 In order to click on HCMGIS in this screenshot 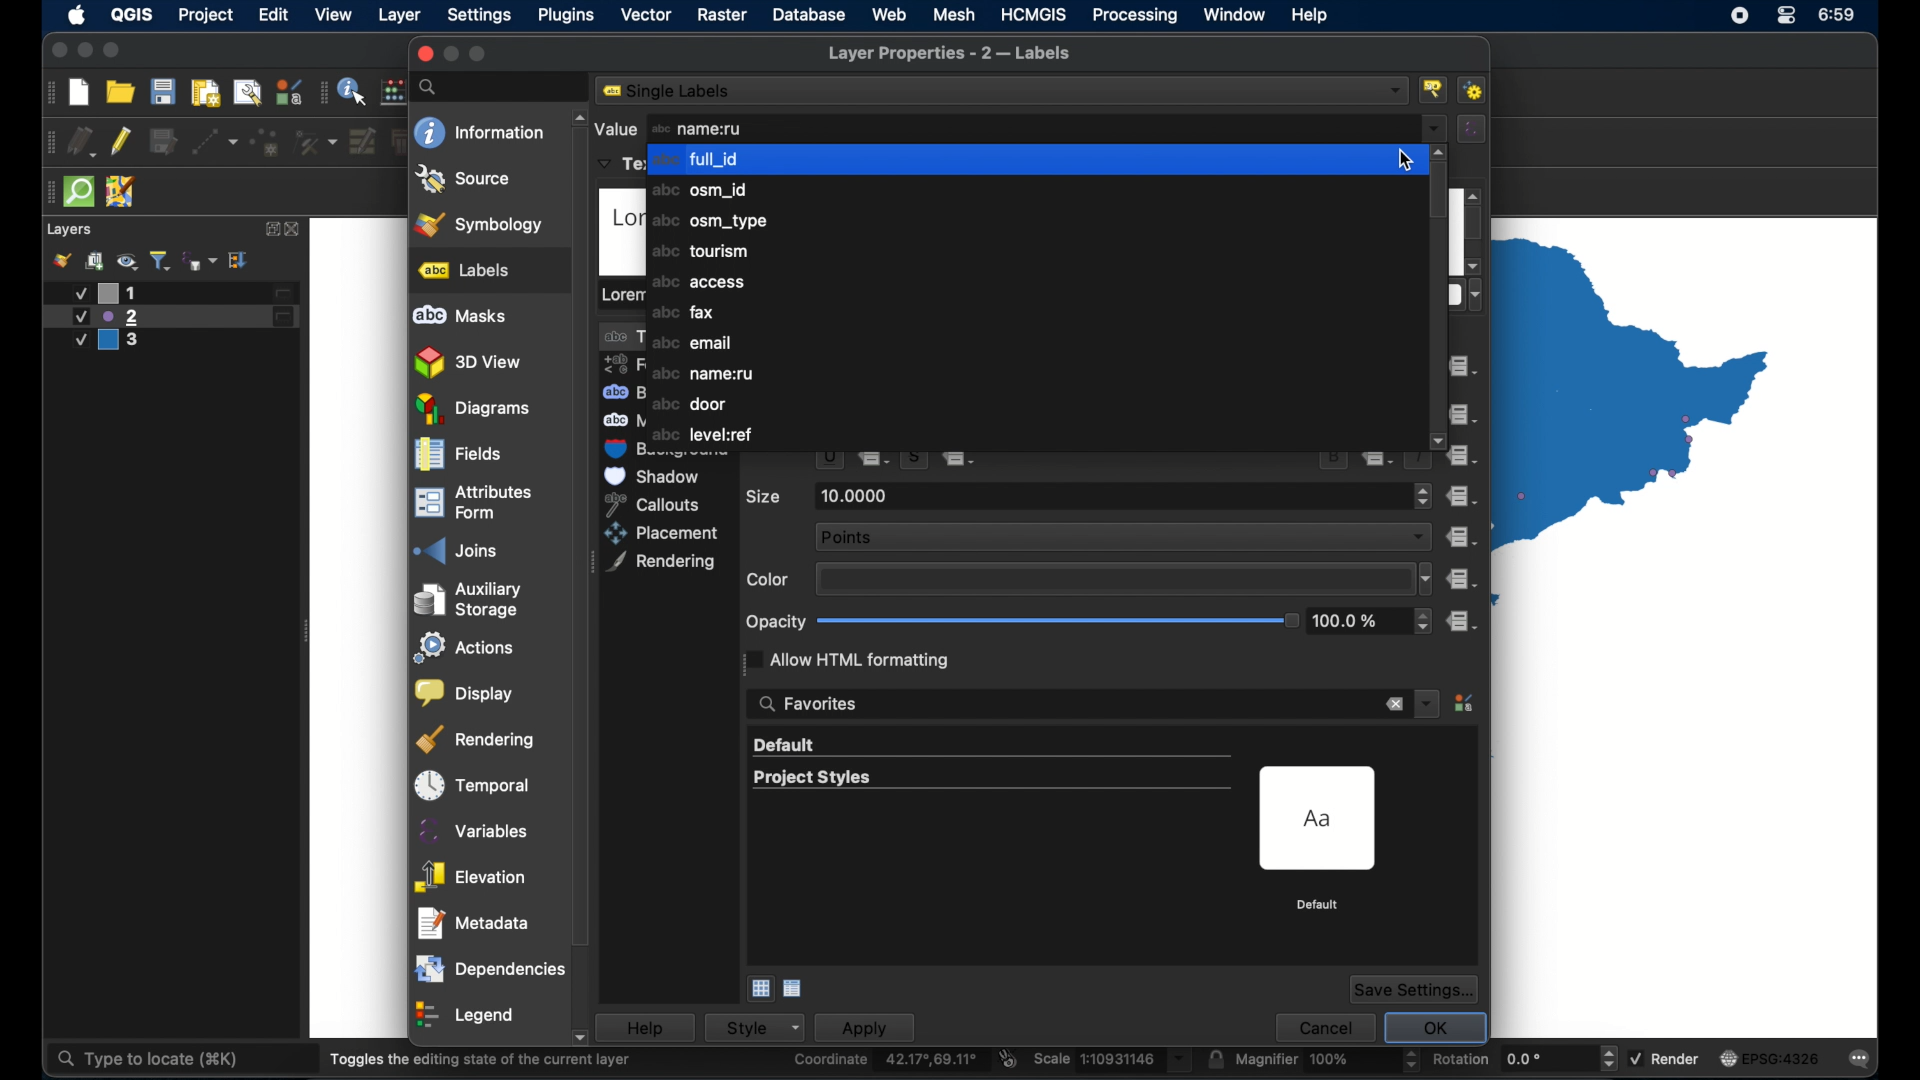, I will do `click(1034, 15)`.